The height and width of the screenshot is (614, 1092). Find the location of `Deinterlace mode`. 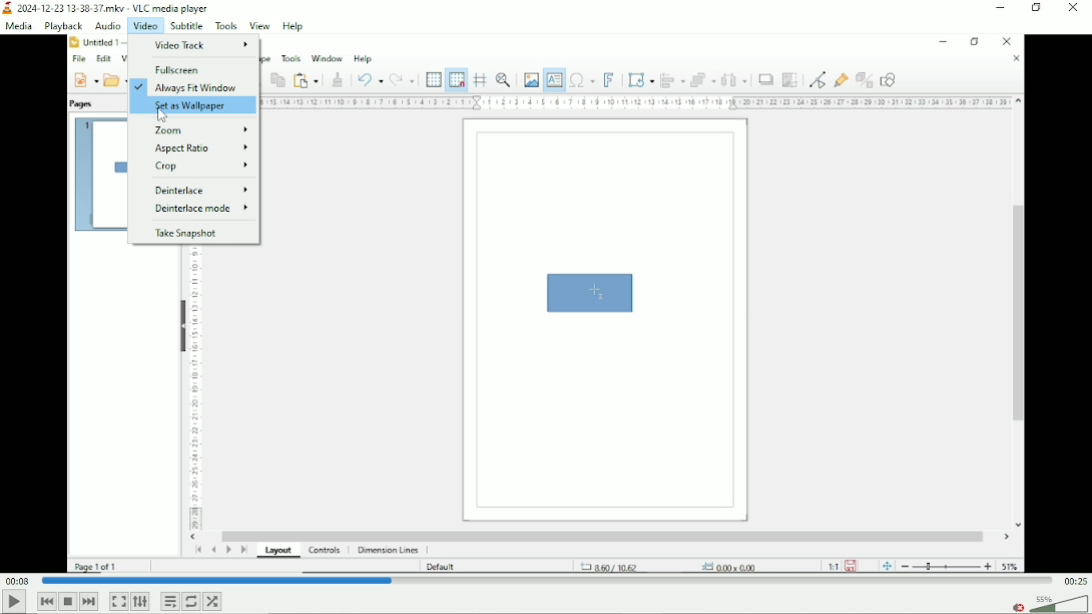

Deinterlace mode is located at coordinates (204, 209).